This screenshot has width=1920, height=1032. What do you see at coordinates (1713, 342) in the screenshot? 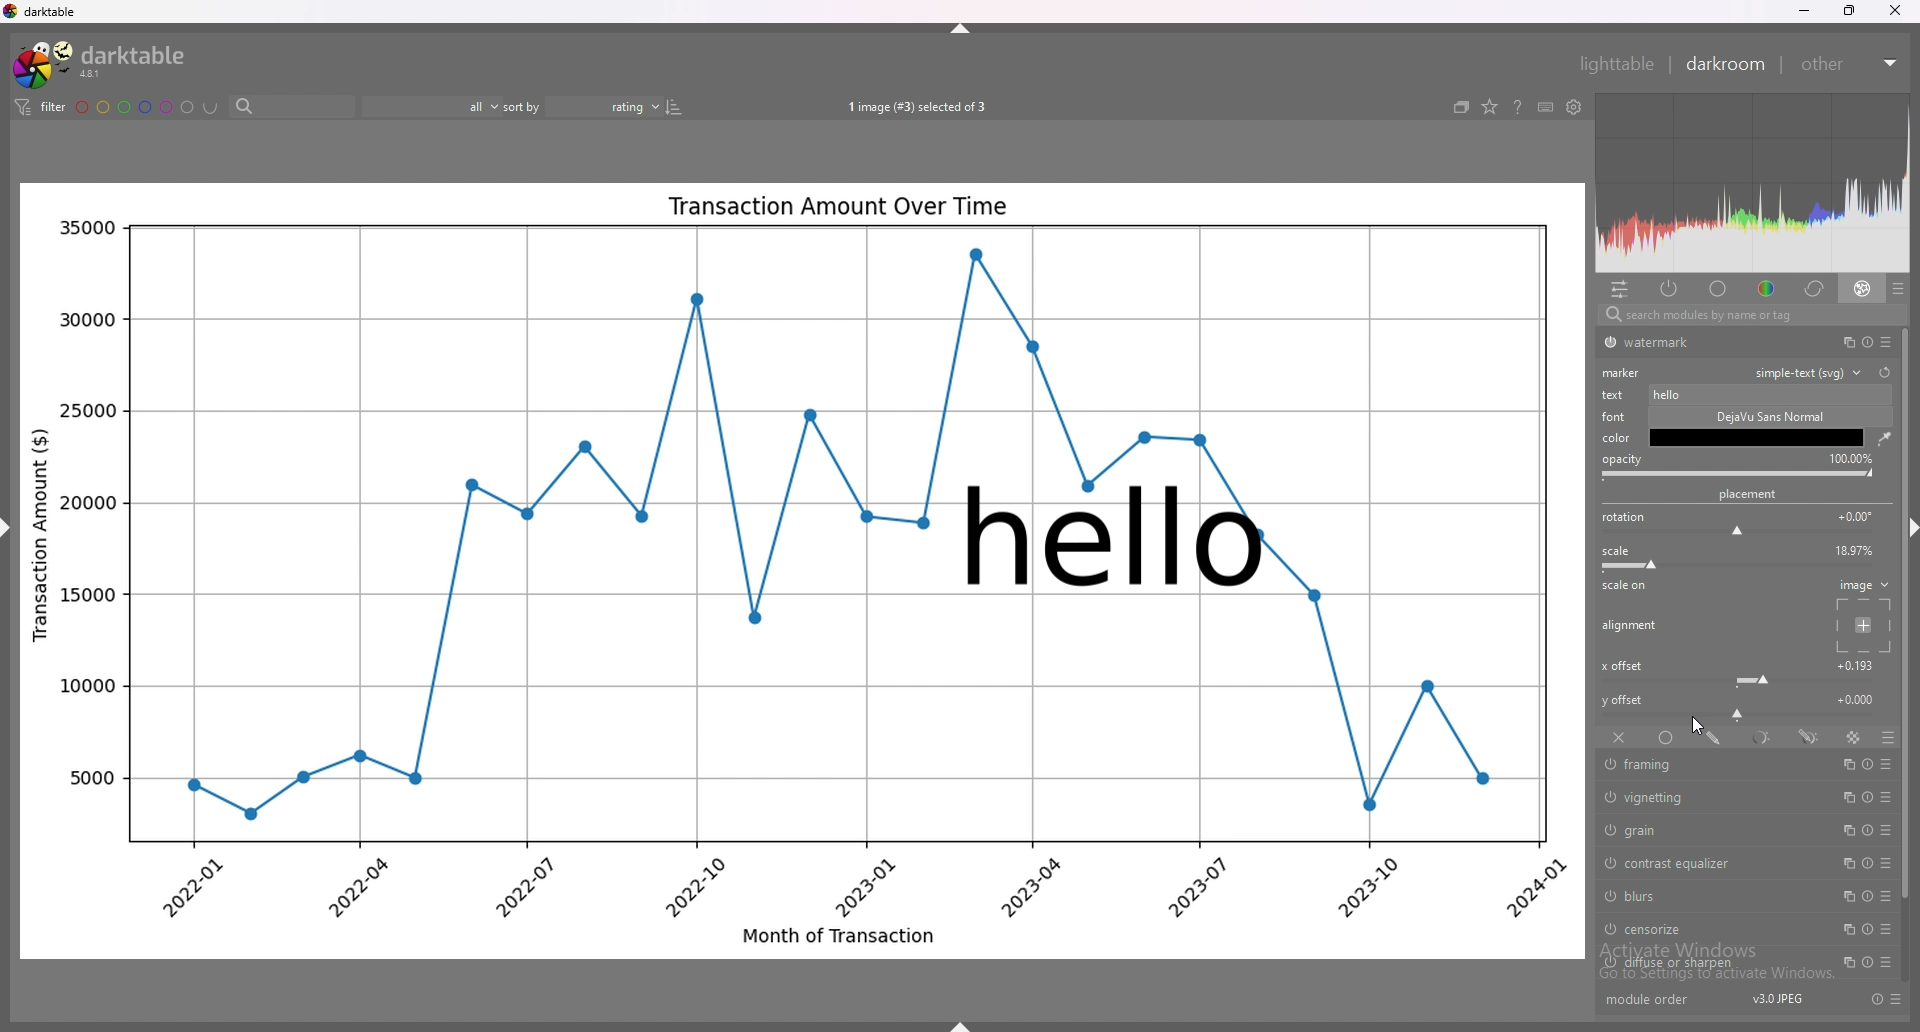
I see `watermark` at bounding box center [1713, 342].